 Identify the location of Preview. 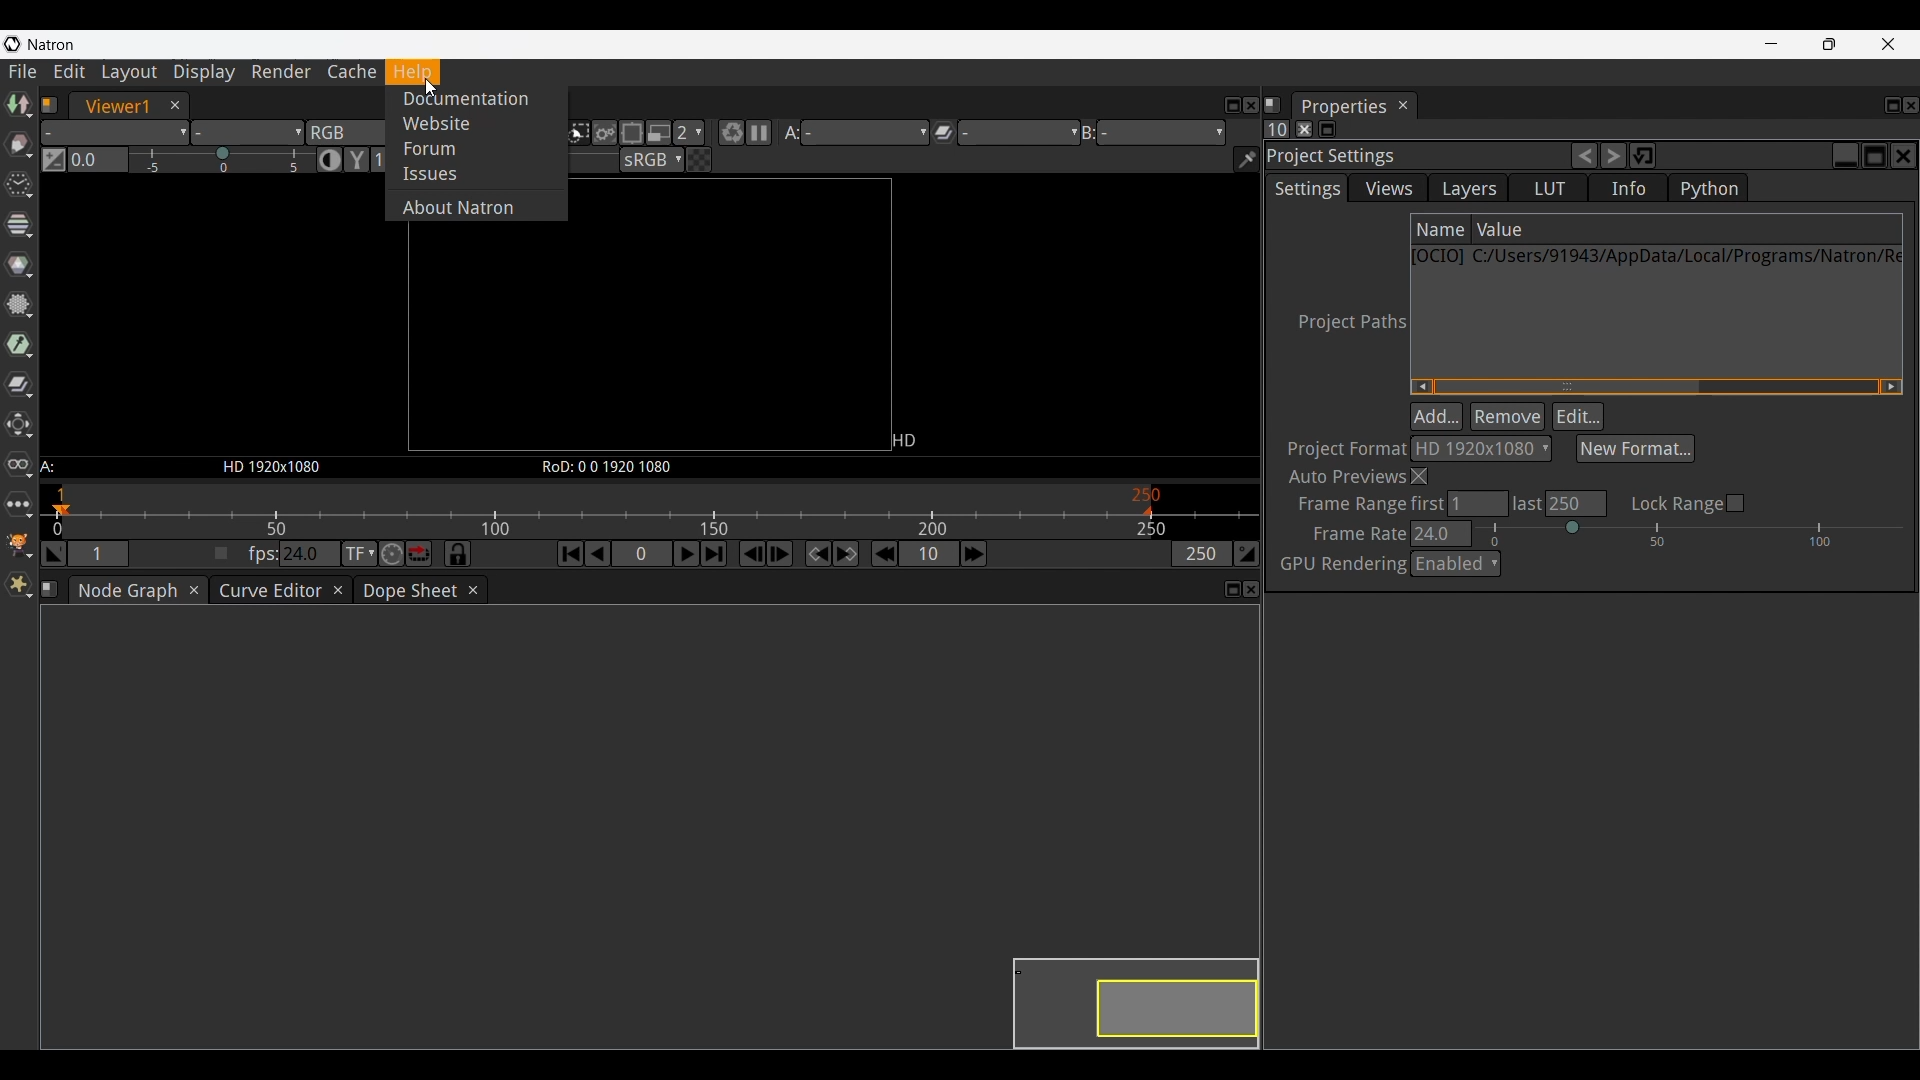
(1112, 989).